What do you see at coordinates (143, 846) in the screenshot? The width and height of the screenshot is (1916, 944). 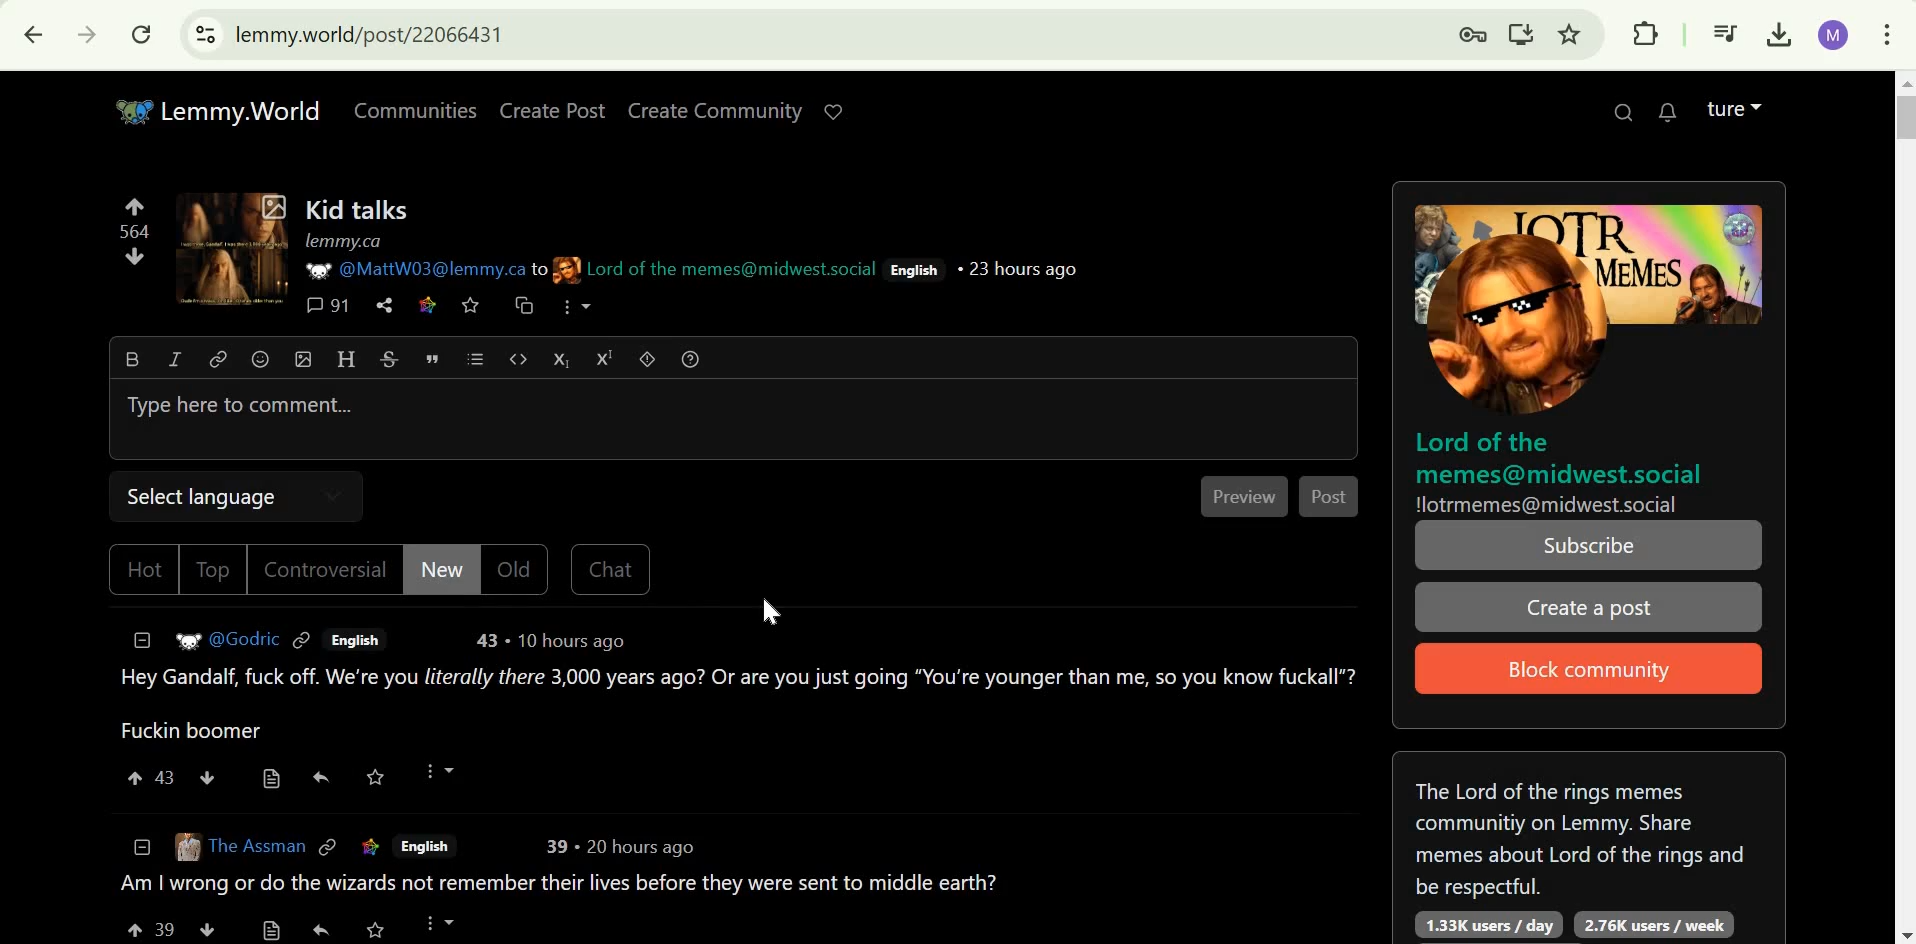 I see `collapse` at bounding box center [143, 846].